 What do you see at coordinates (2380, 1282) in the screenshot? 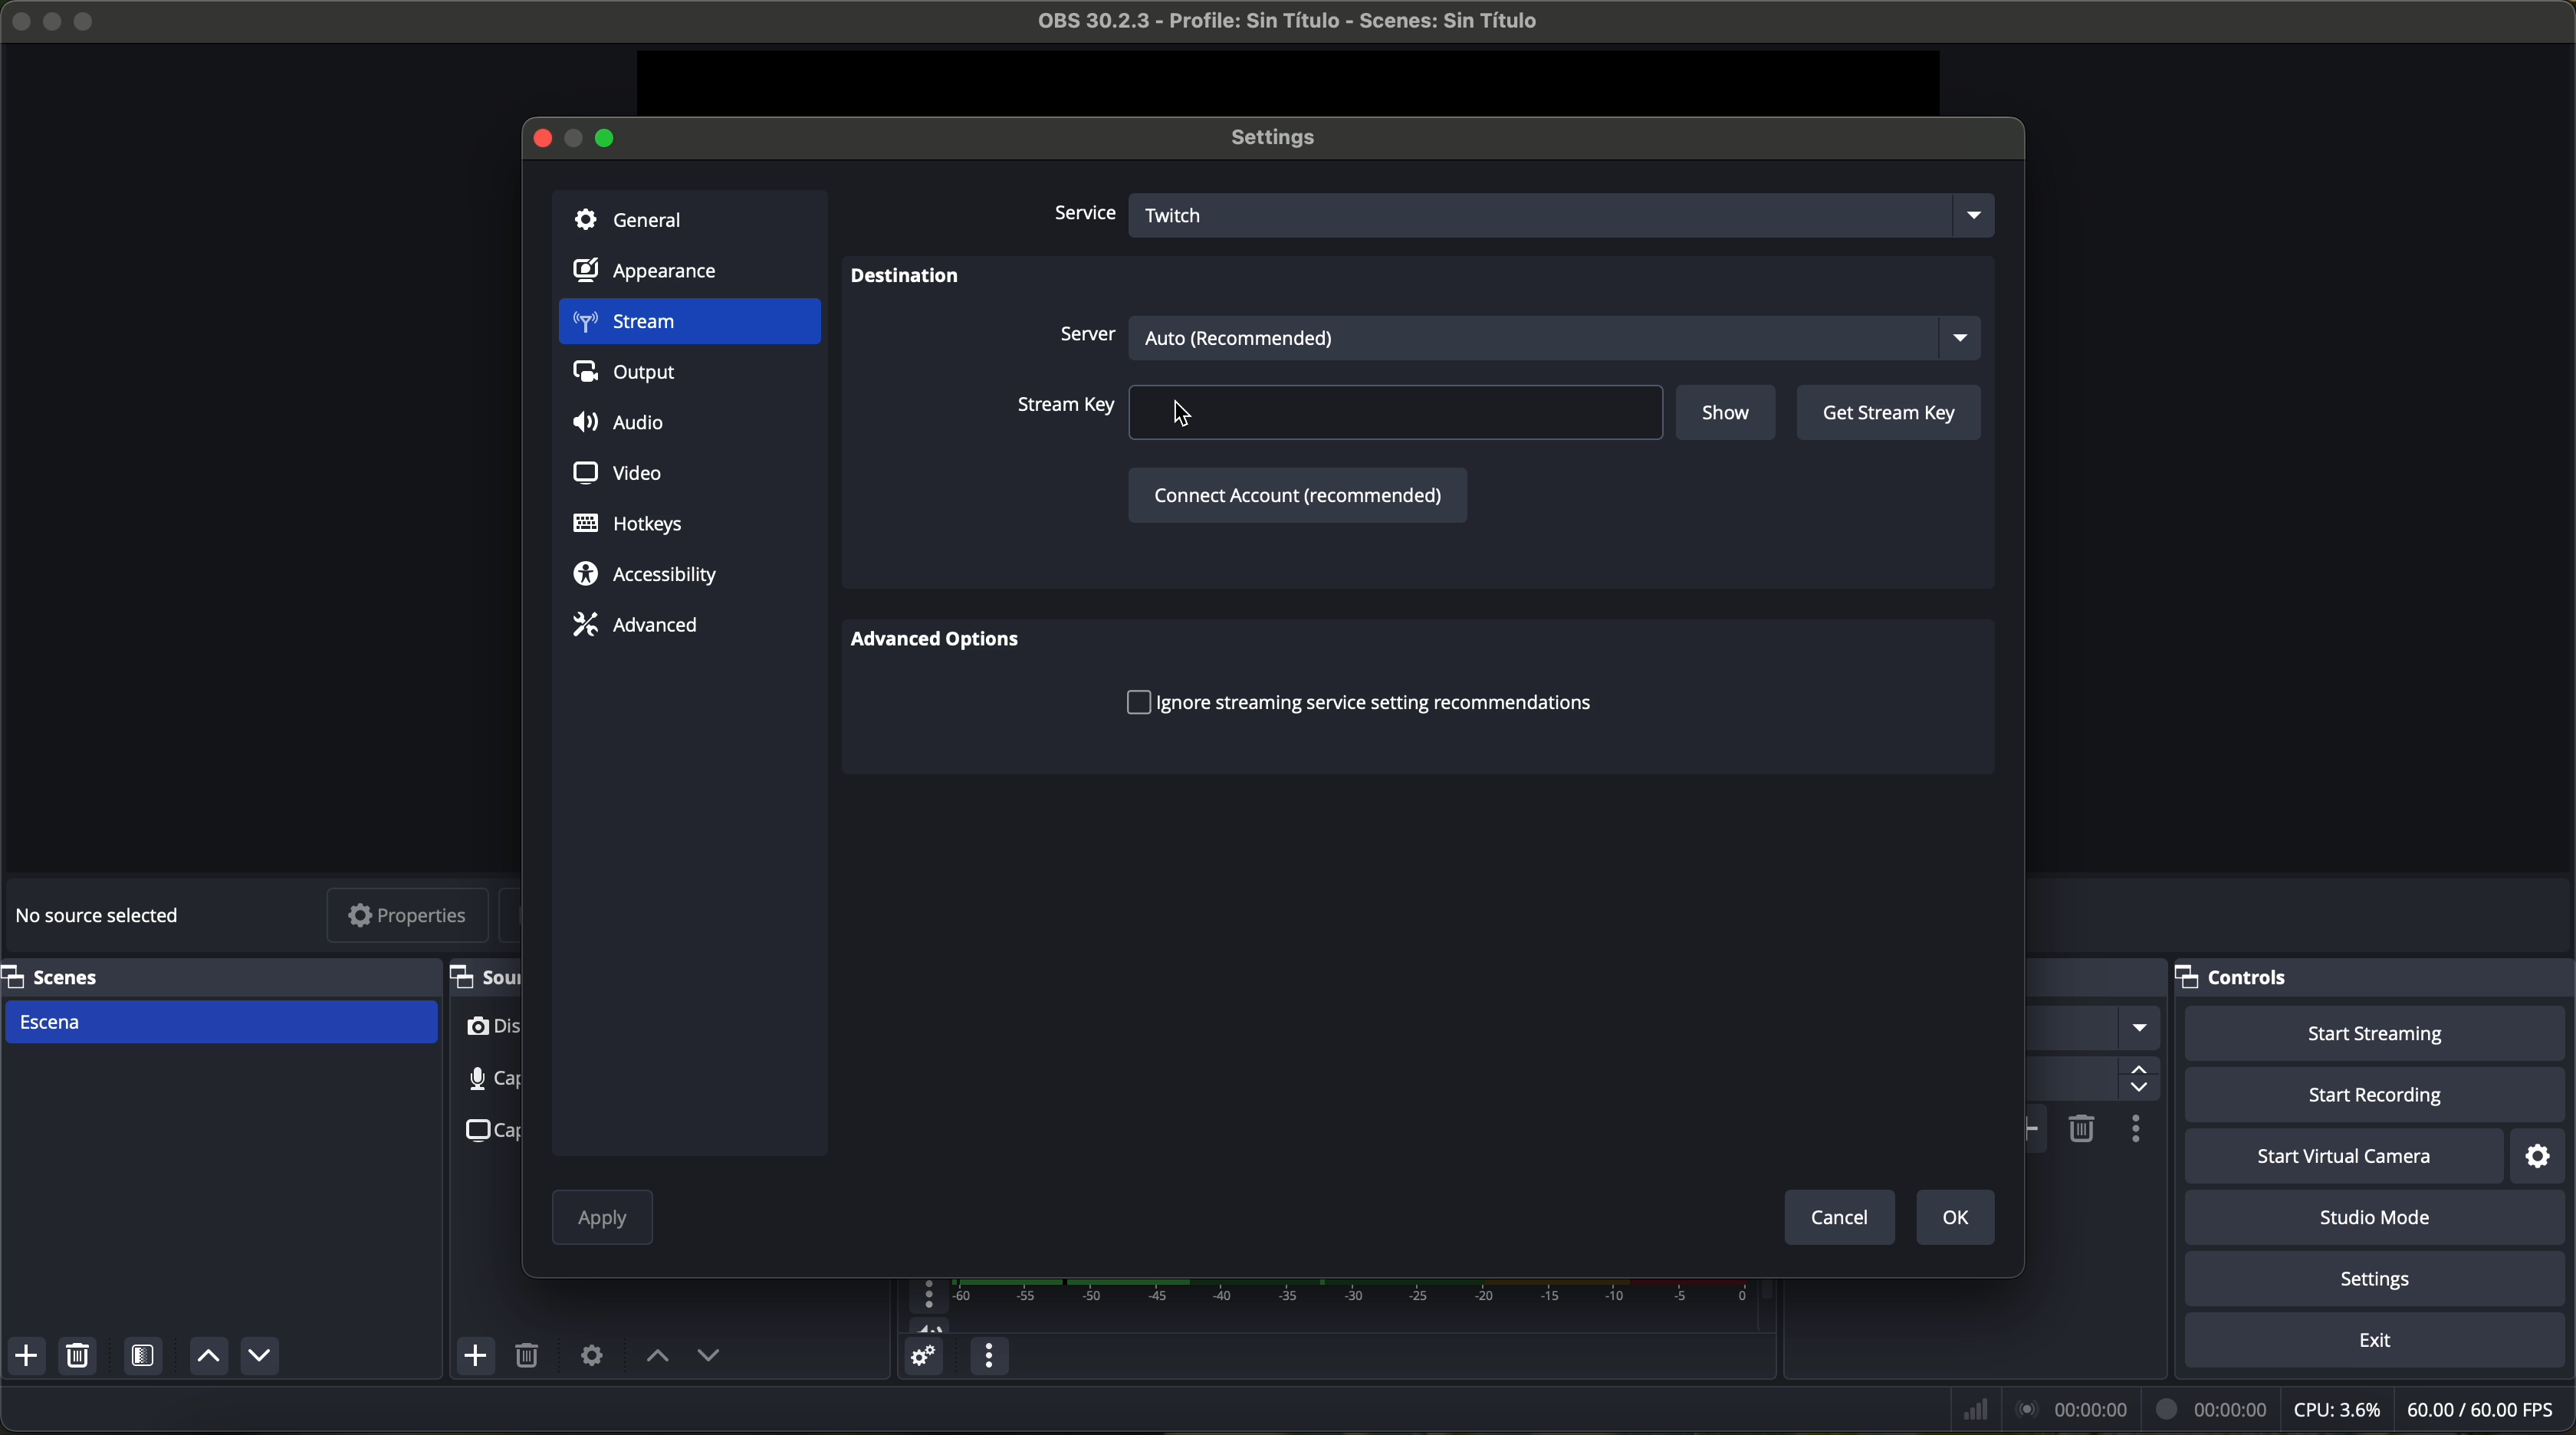
I see `settings` at bounding box center [2380, 1282].